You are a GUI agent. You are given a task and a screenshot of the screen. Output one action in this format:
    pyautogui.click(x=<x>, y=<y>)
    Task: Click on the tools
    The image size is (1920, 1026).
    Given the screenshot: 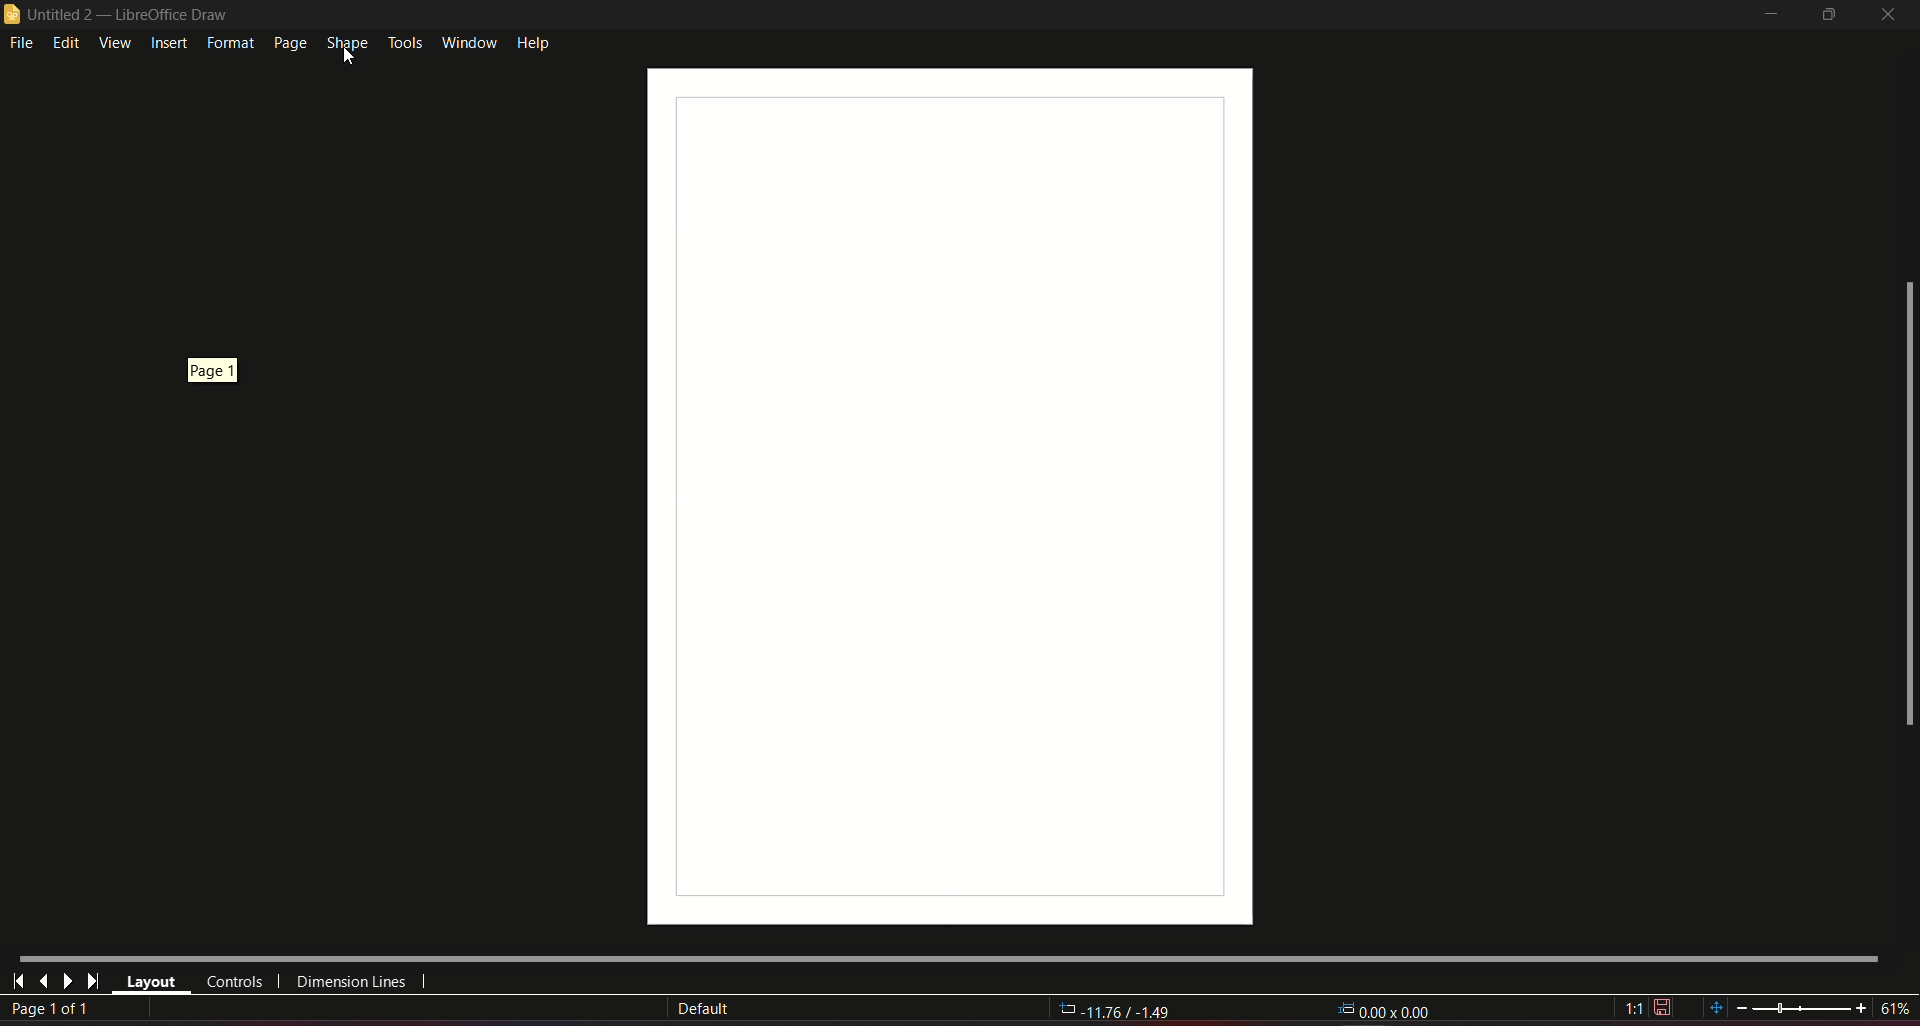 What is the action you would take?
    pyautogui.click(x=403, y=42)
    